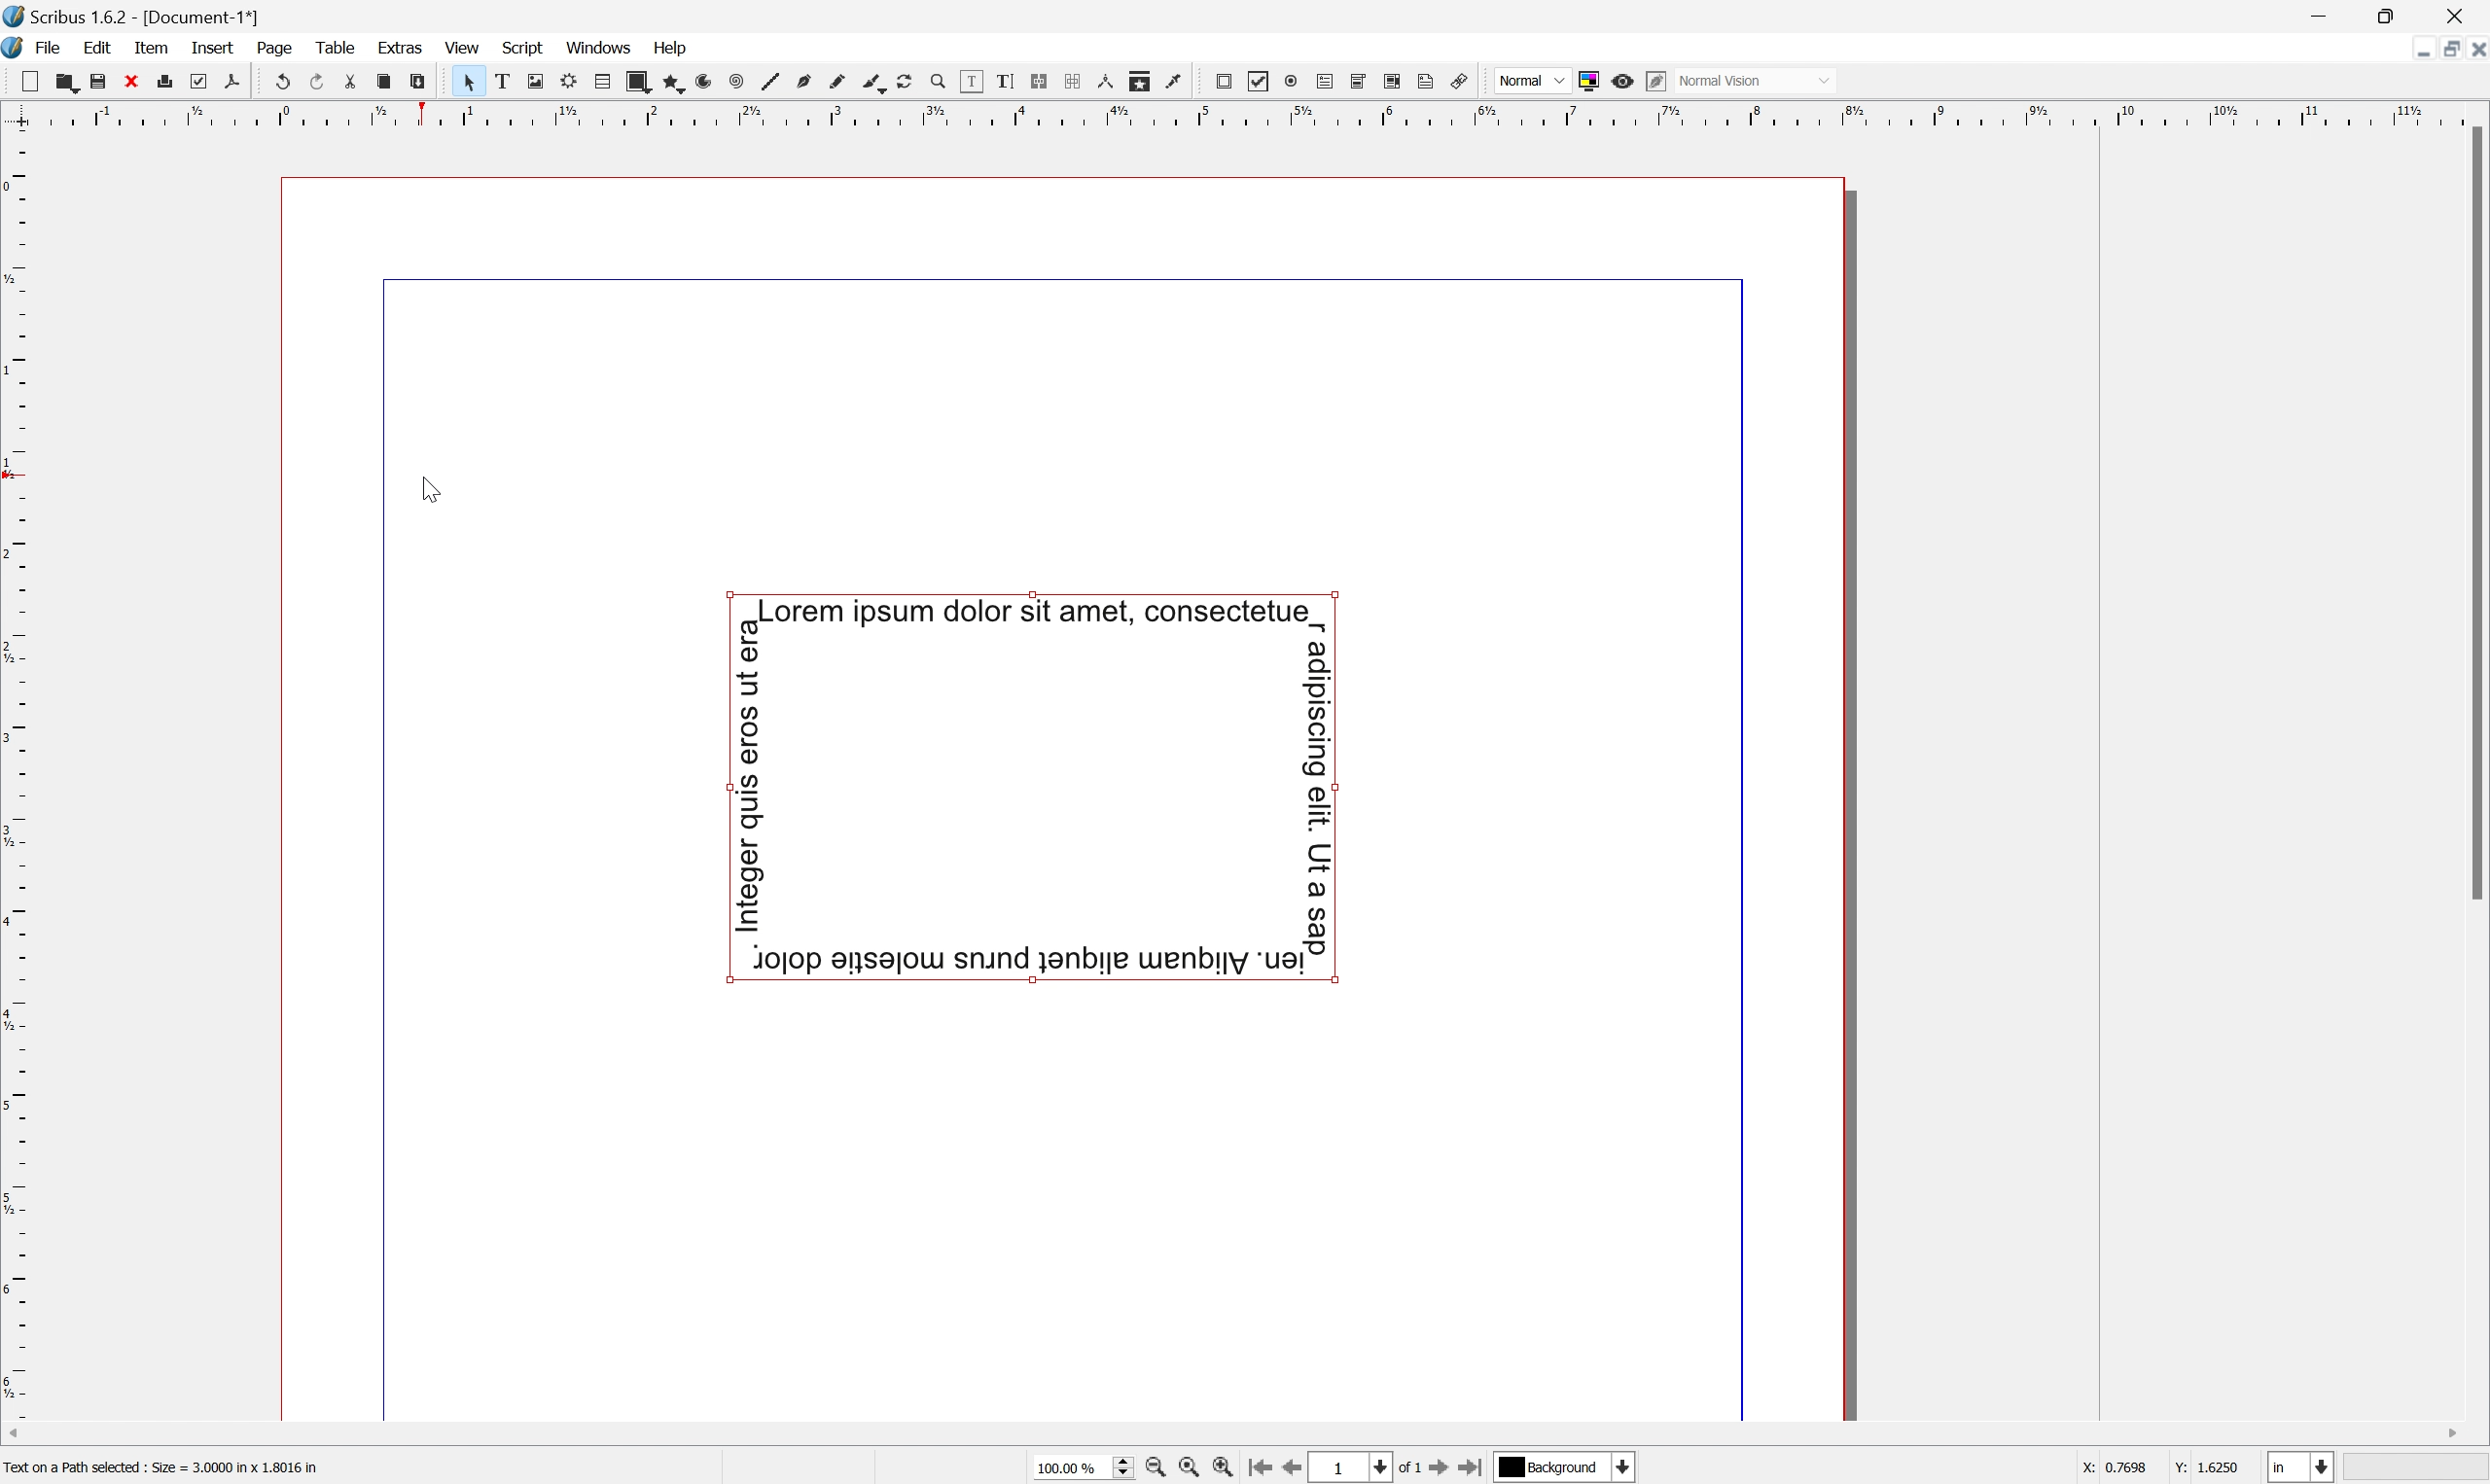  What do you see at coordinates (602, 80) in the screenshot?
I see `Table` at bounding box center [602, 80].